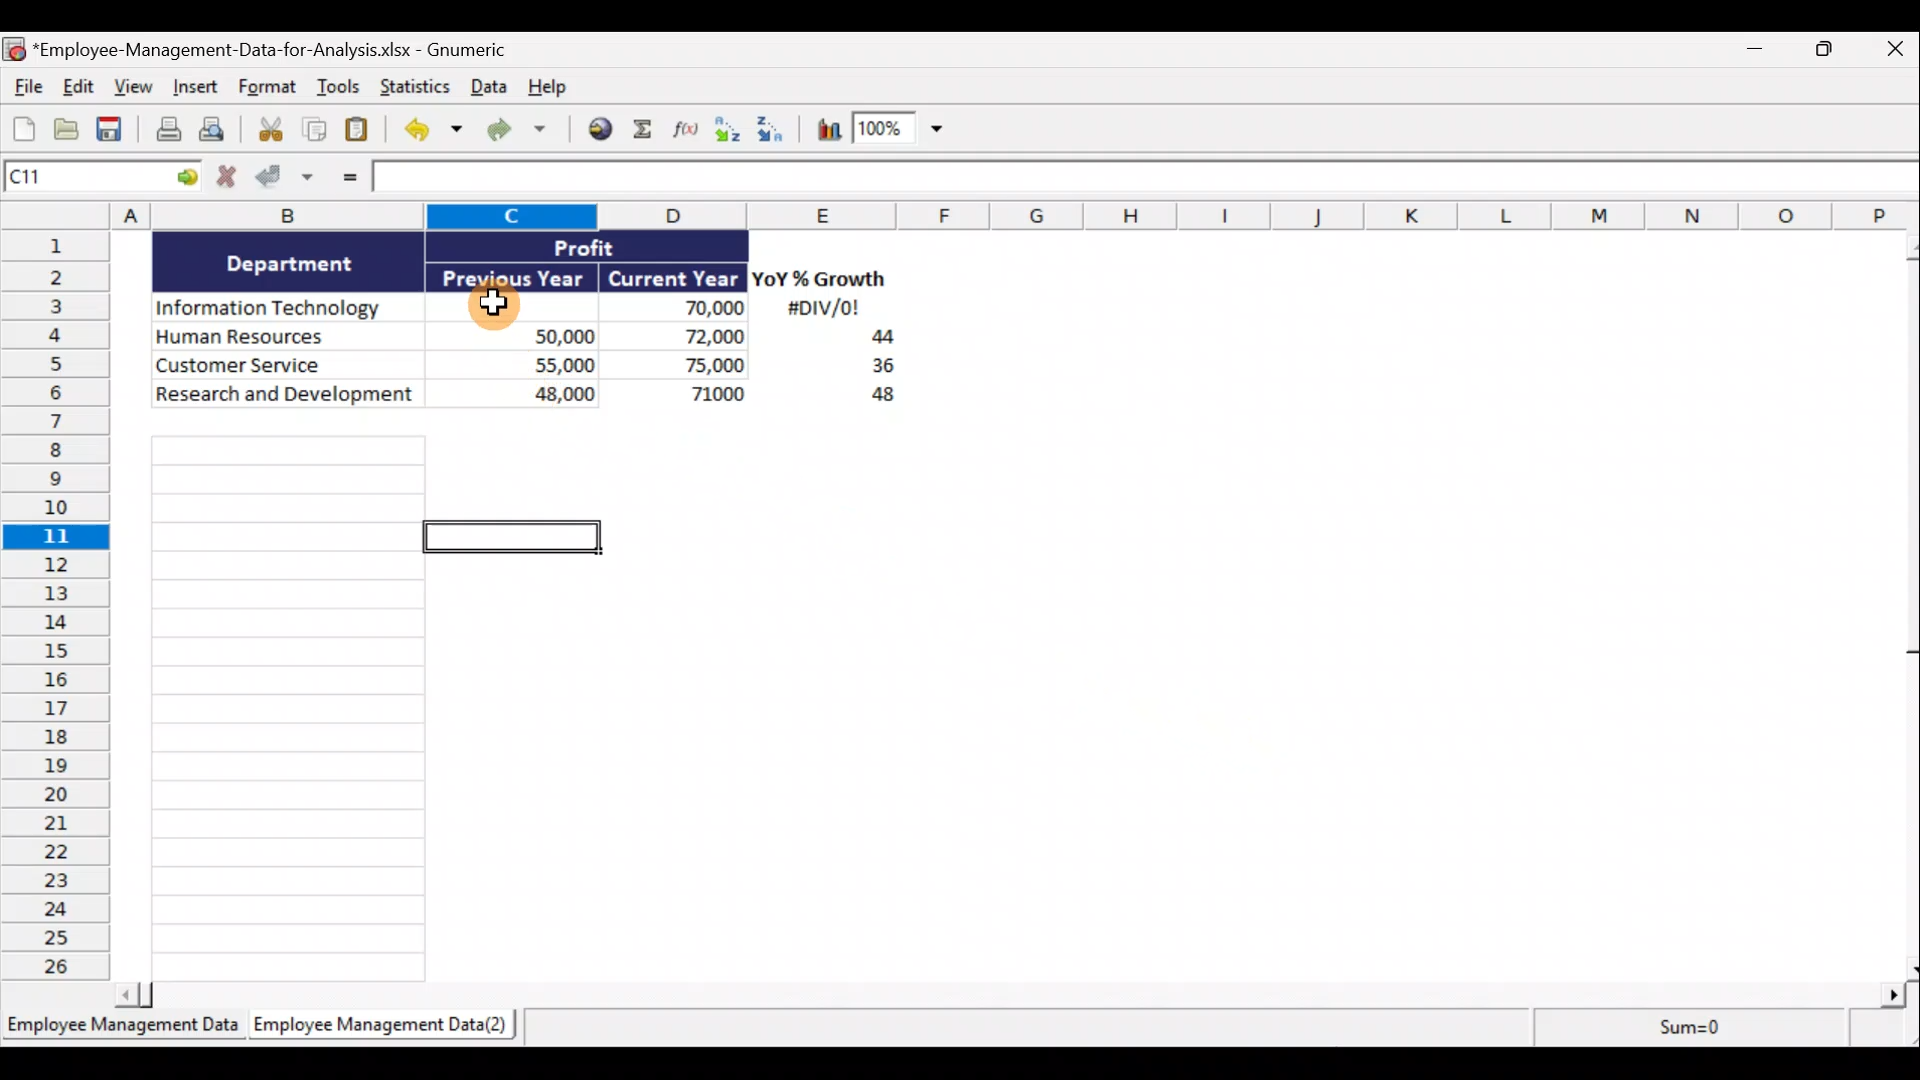 The image size is (1920, 1080). Describe the element at coordinates (121, 1025) in the screenshot. I see `Employee Management Data` at that location.